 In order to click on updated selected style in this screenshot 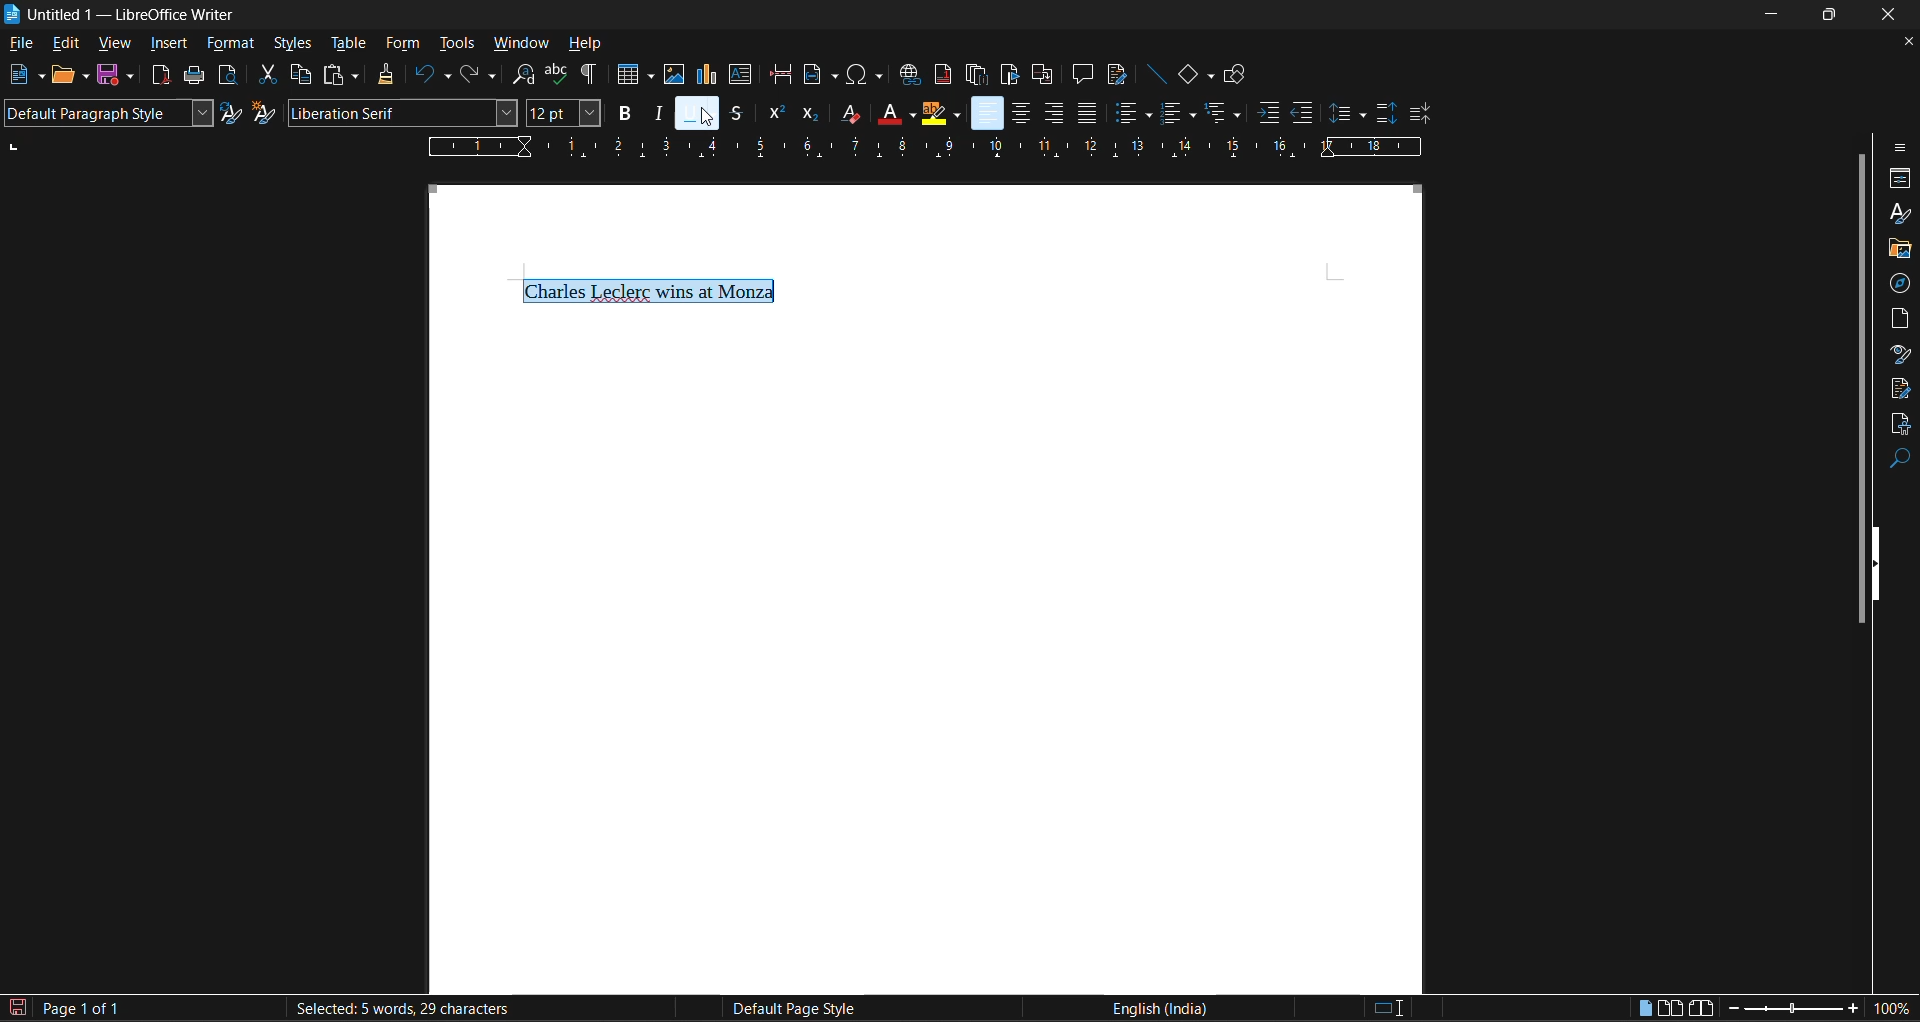, I will do `click(232, 113)`.